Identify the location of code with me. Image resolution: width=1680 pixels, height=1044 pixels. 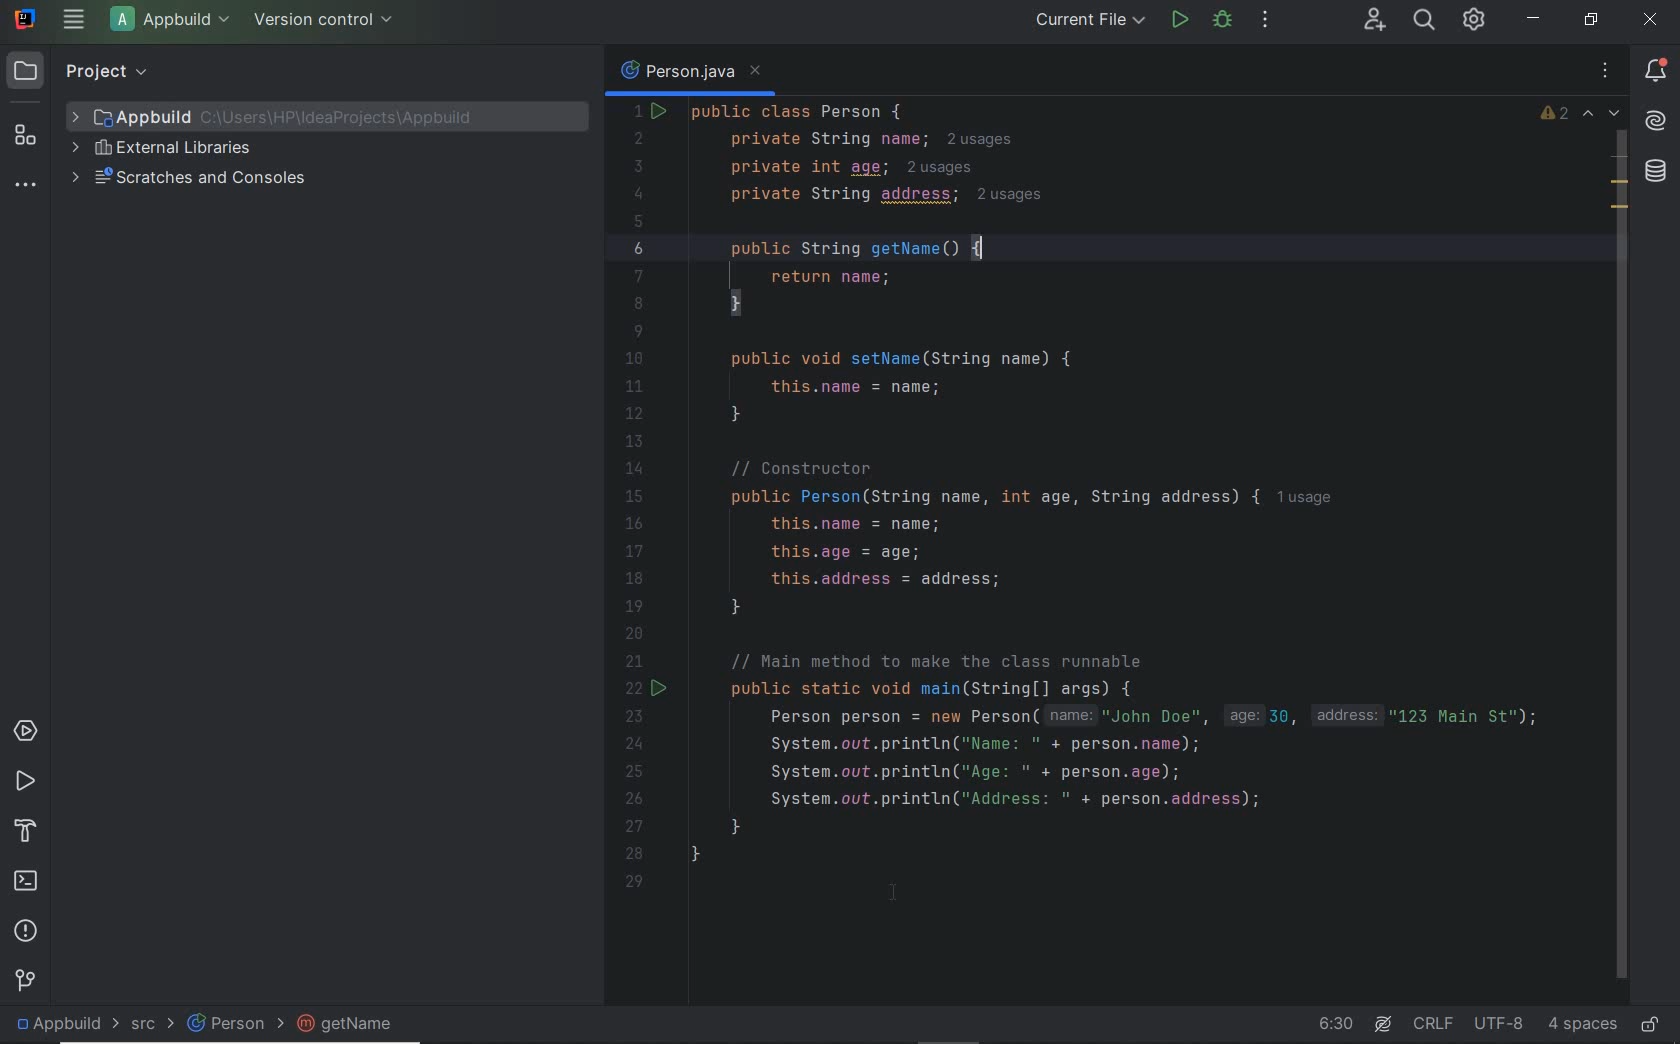
(1371, 21).